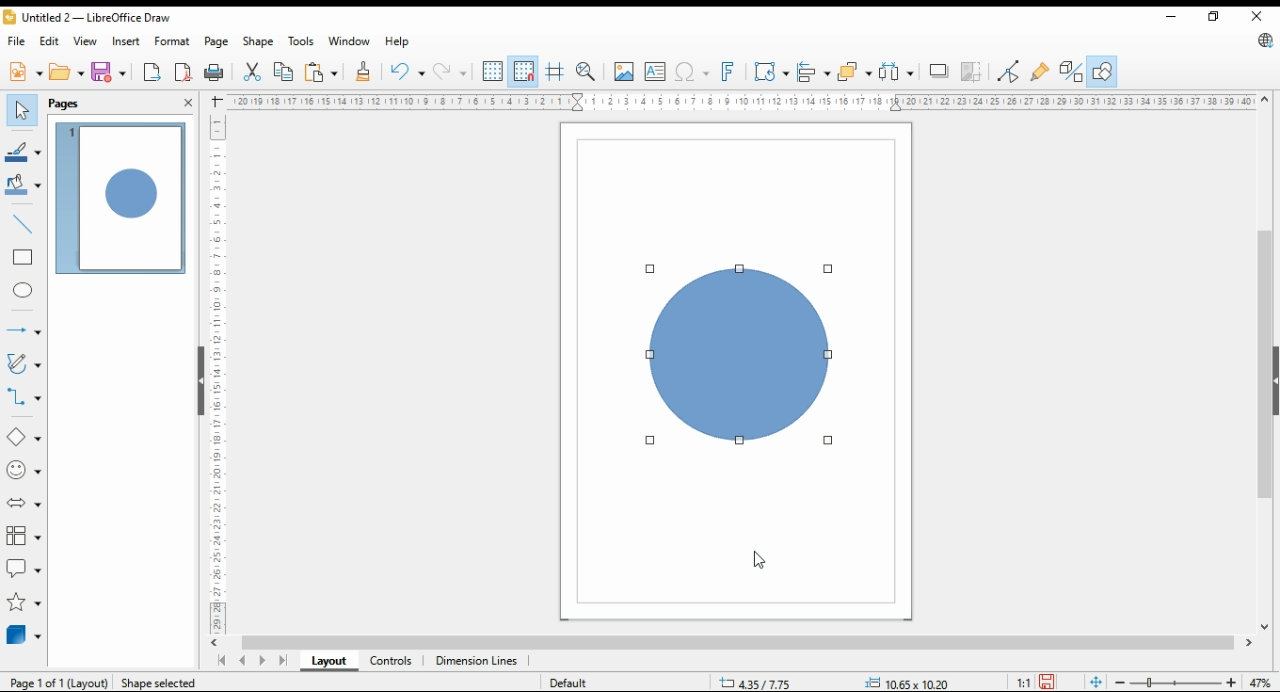  What do you see at coordinates (184, 71) in the screenshot?
I see `export directly as pdf` at bounding box center [184, 71].